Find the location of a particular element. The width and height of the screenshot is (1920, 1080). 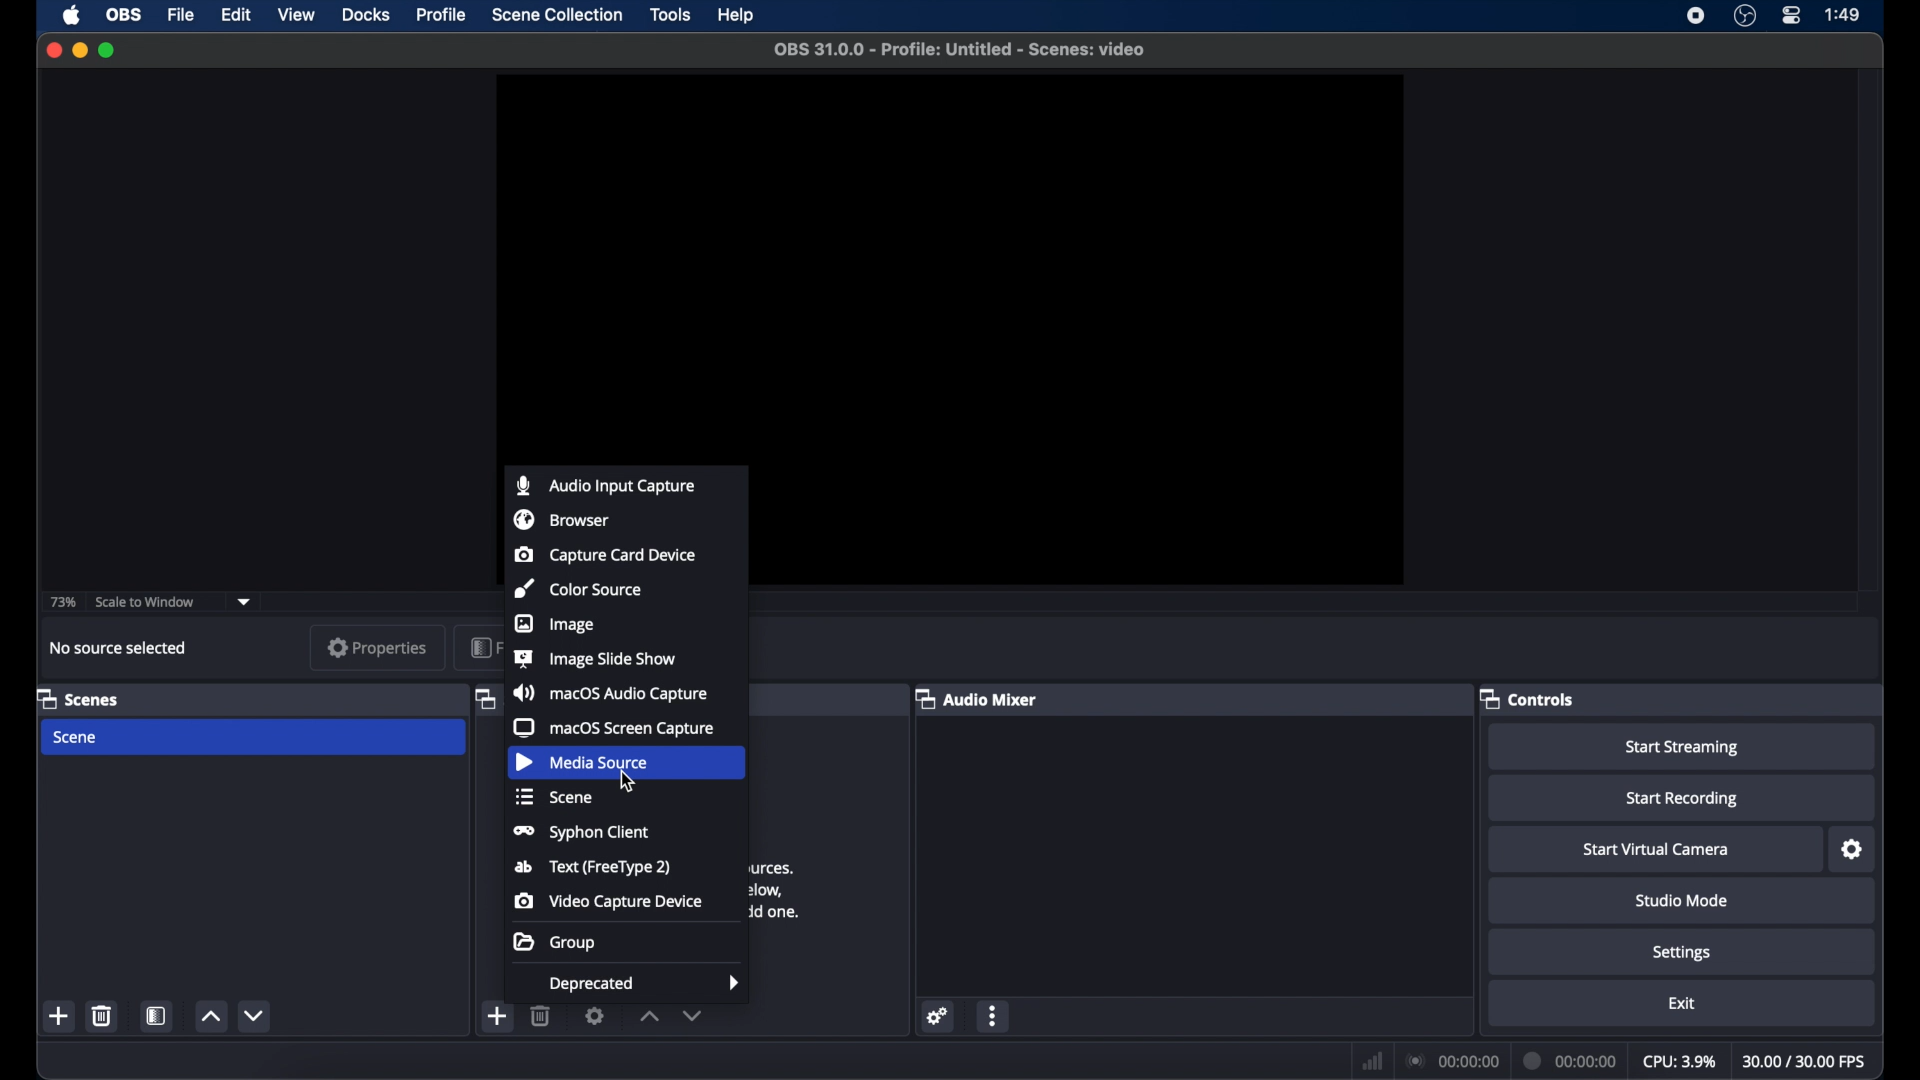

image is located at coordinates (558, 624).